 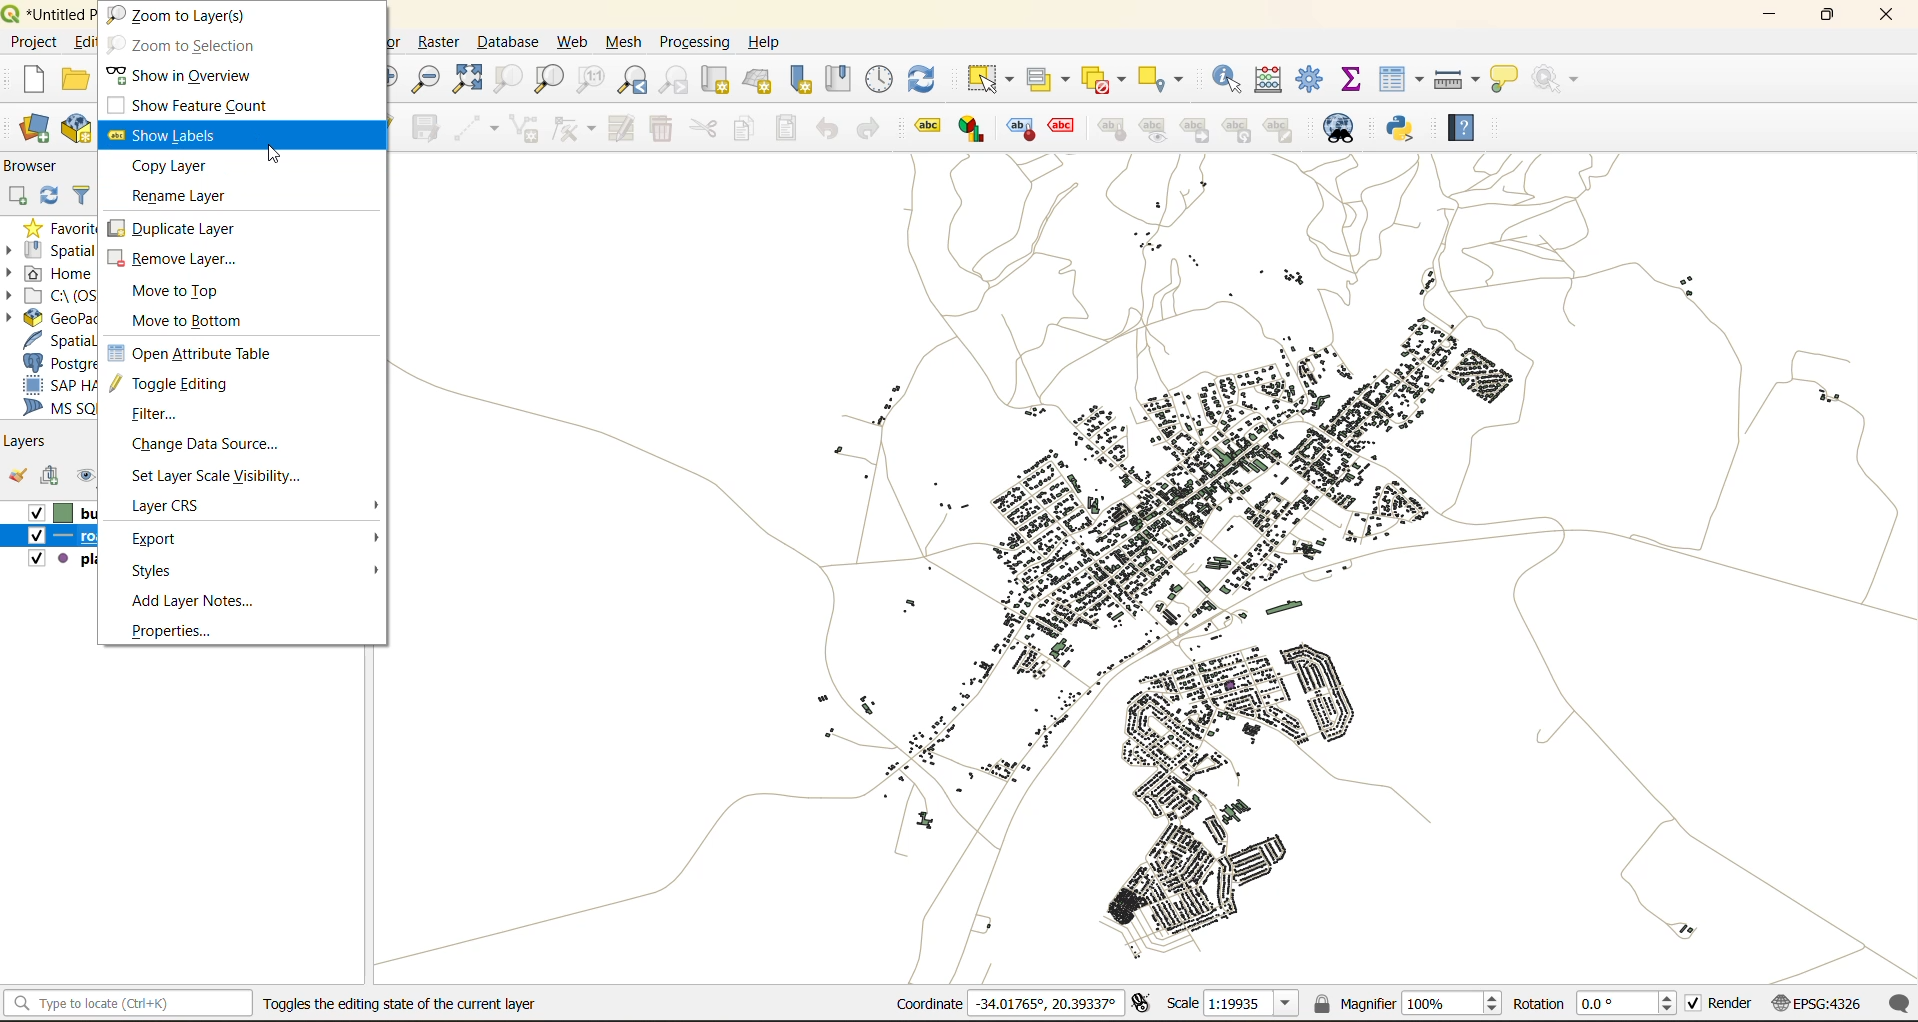 What do you see at coordinates (1111, 129) in the screenshot?
I see `pin\unpin labels and diagrams` at bounding box center [1111, 129].